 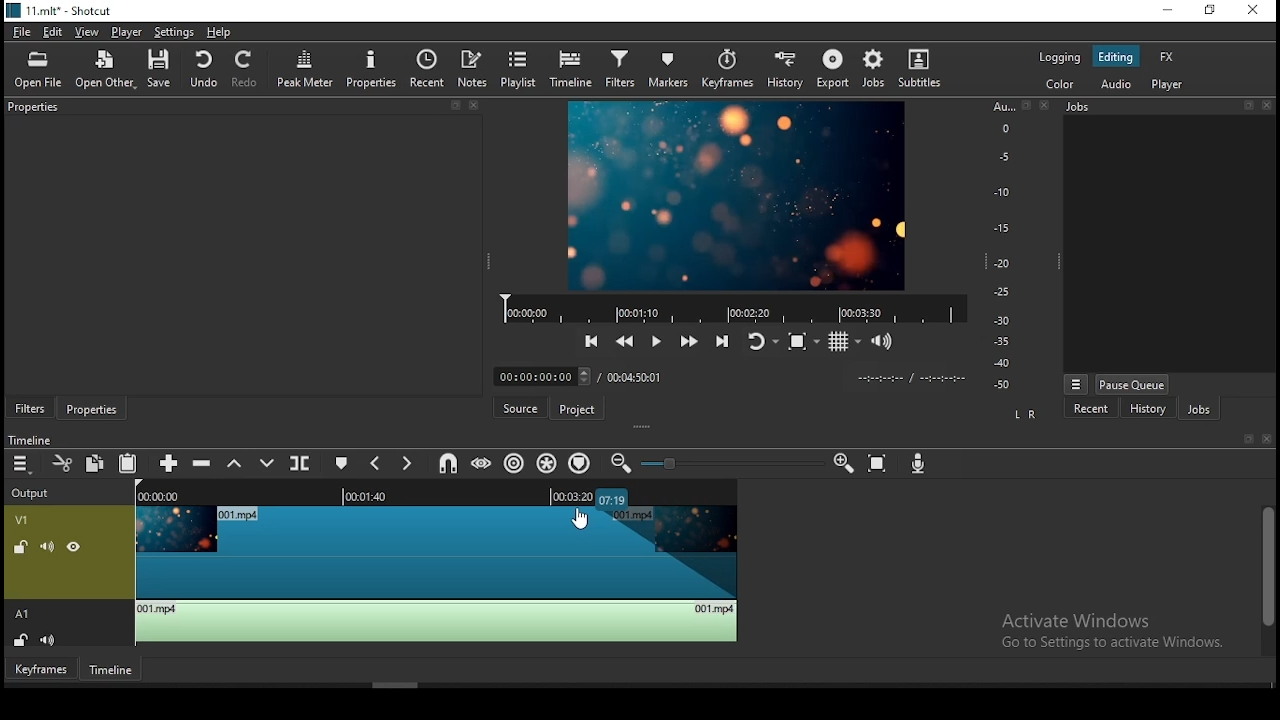 I want to click on snap, so click(x=447, y=462).